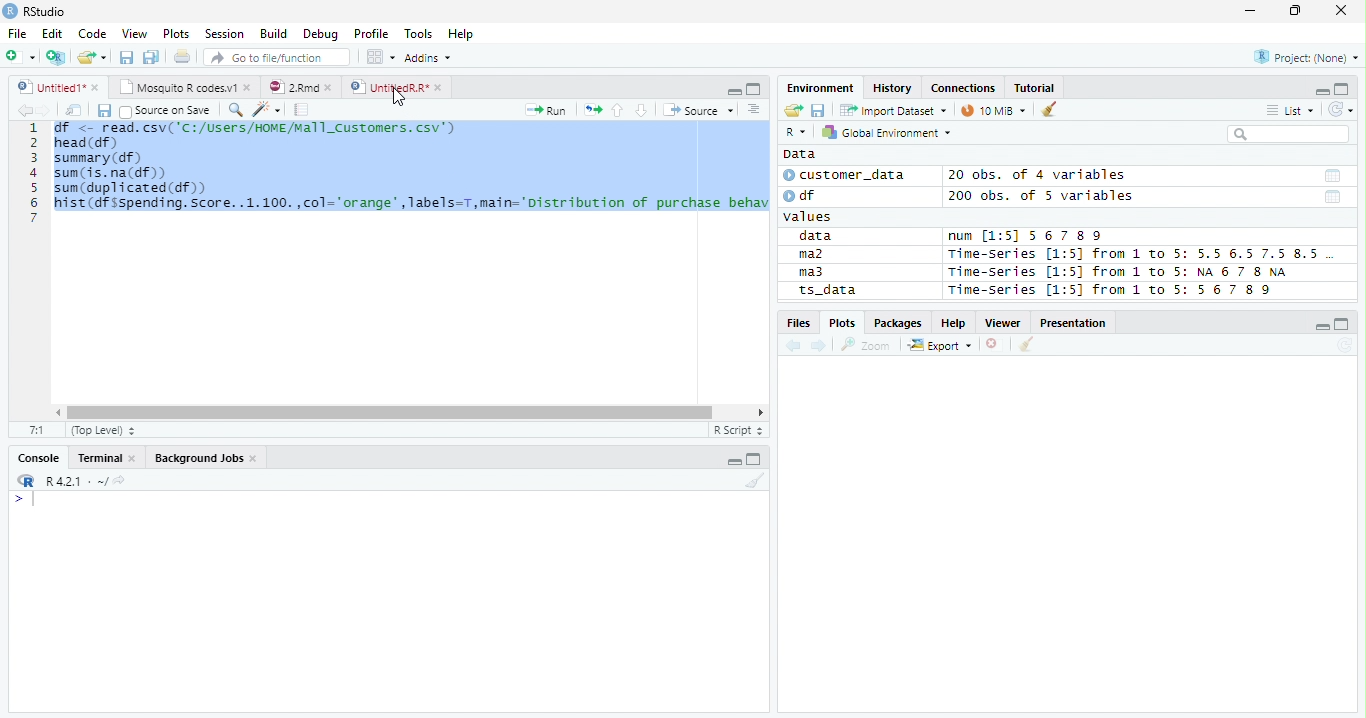 This screenshot has width=1366, height=718. What do you see at coordinates (45, 111) in the screenshot?
I see `Next` at bounding box center [45, 111].